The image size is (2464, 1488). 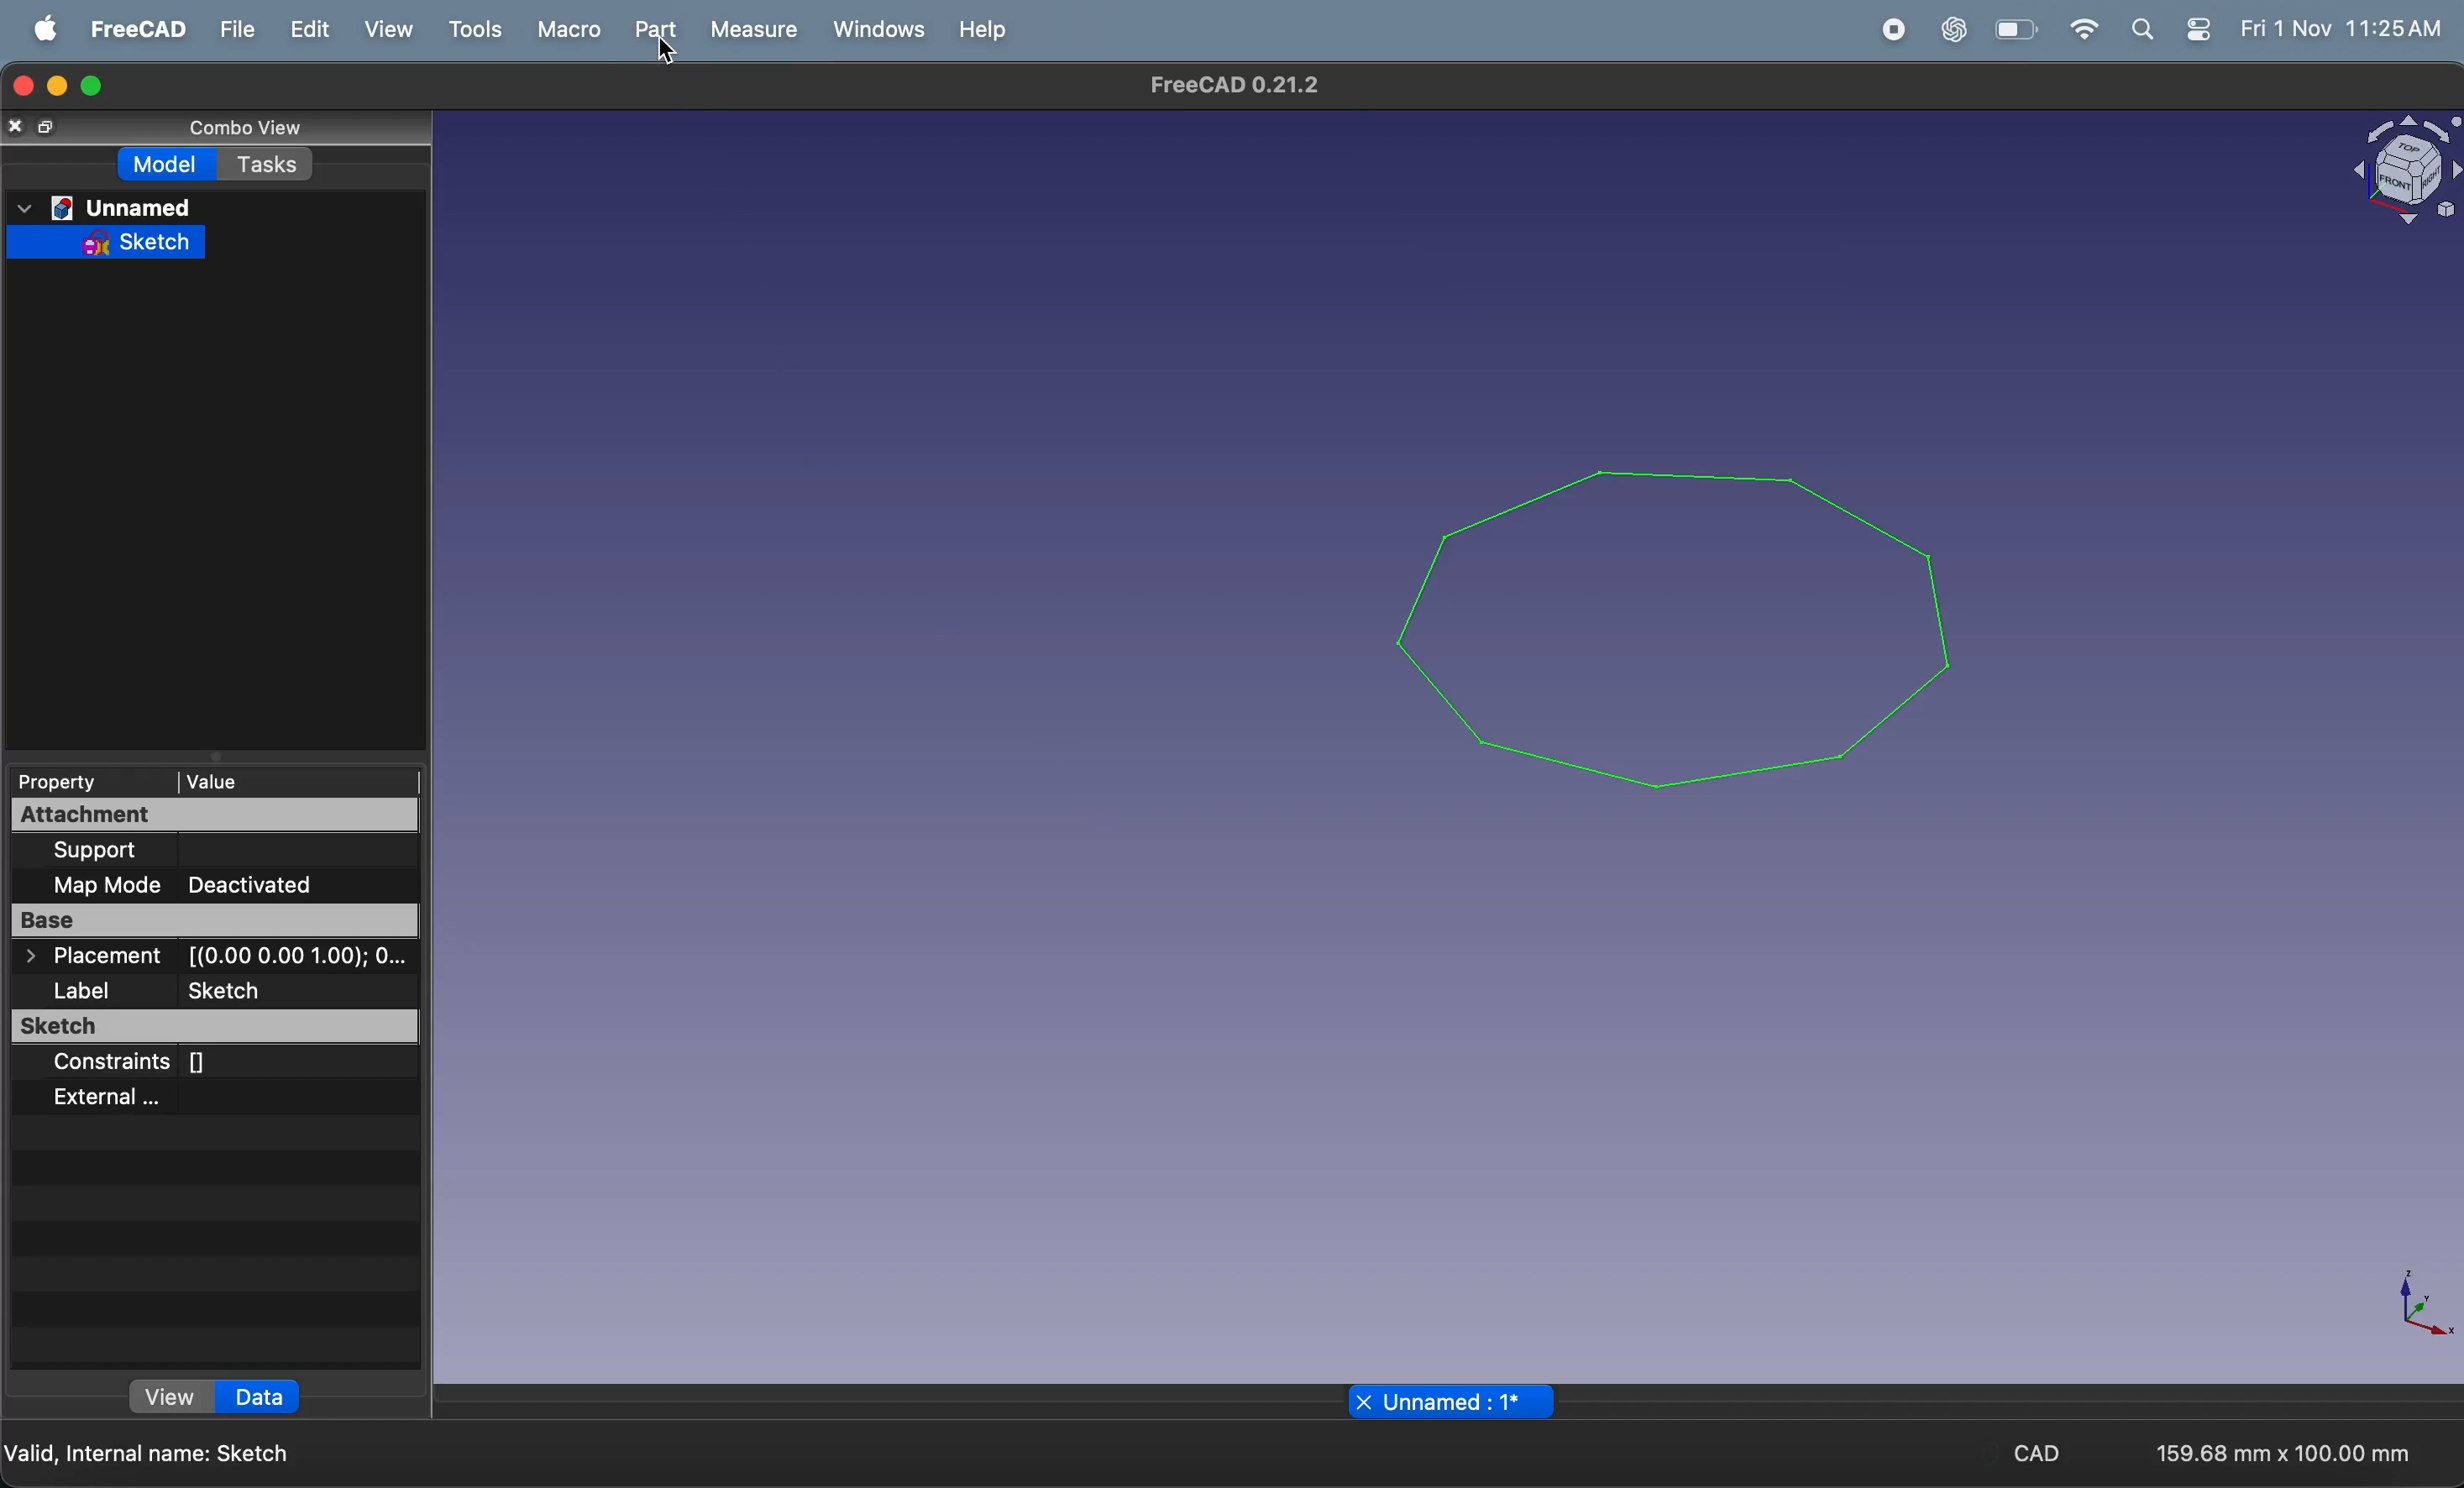 I want to click on part, so click(x=652, y=31).